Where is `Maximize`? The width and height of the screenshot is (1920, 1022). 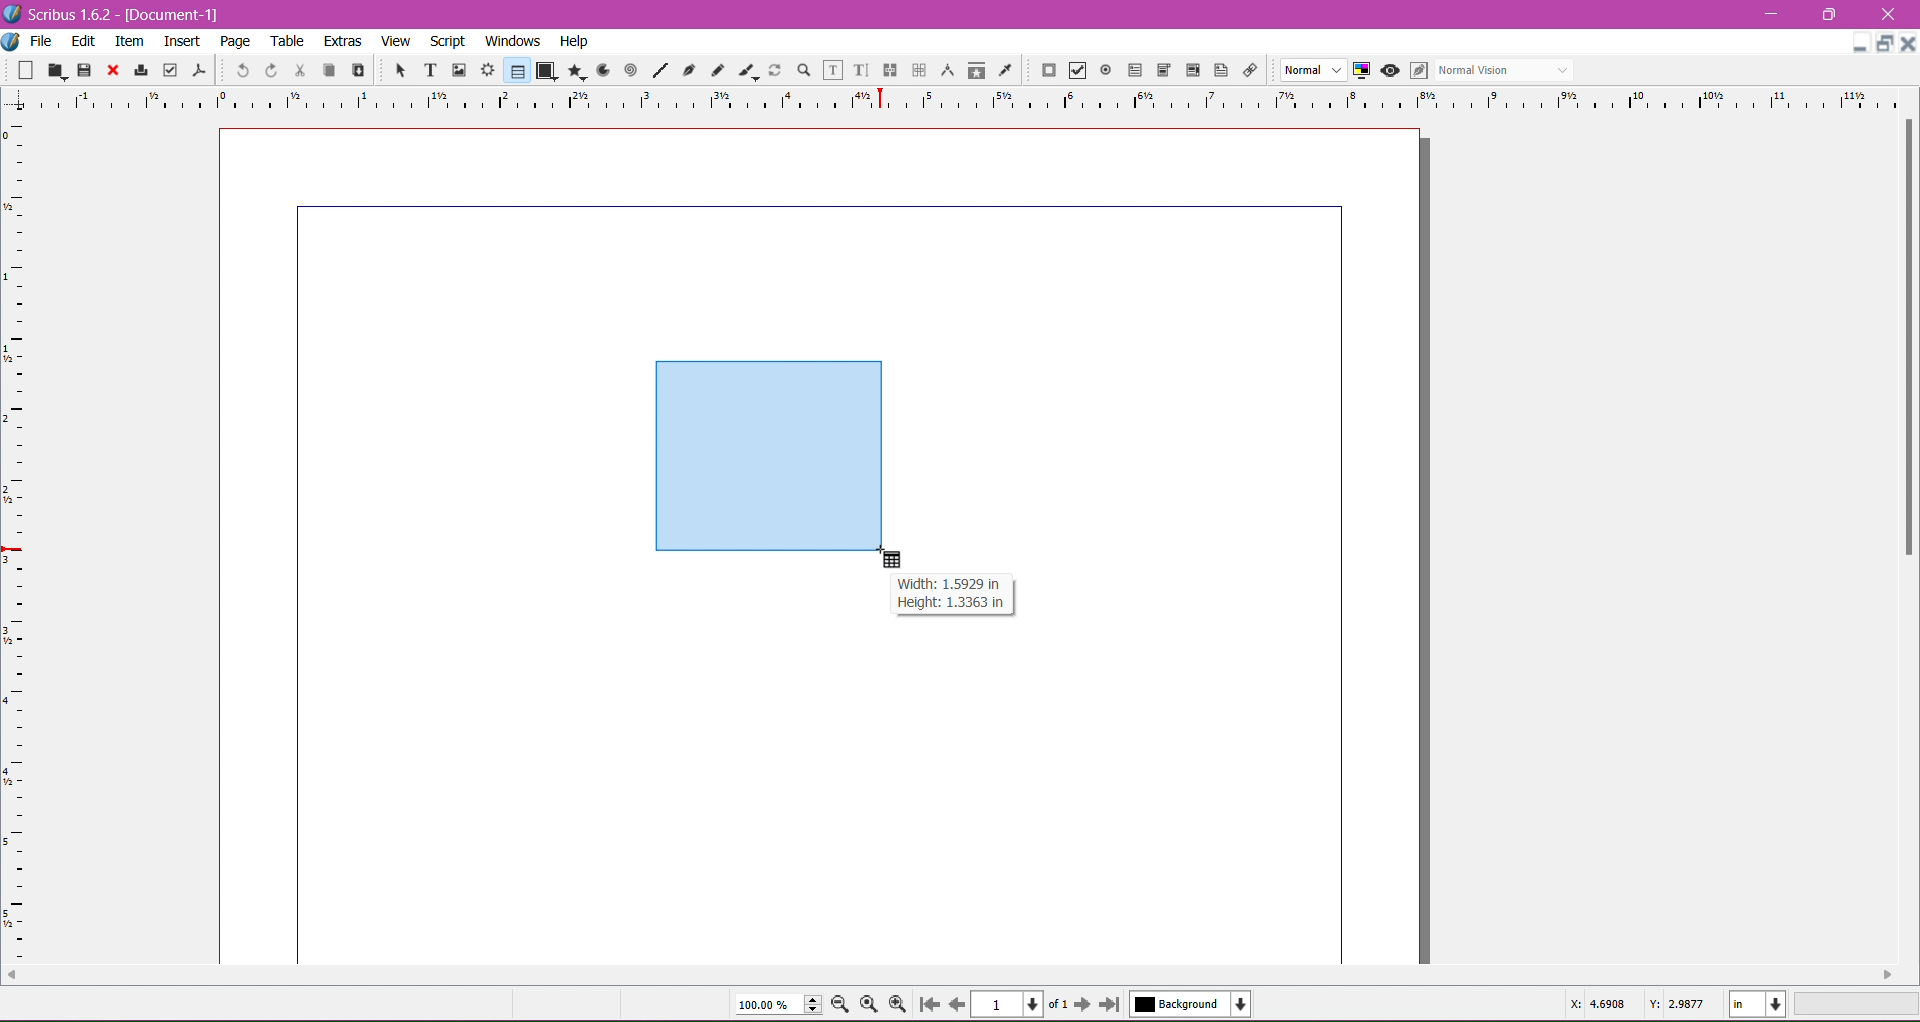 Maximize is located at coordinates (1886, 44).